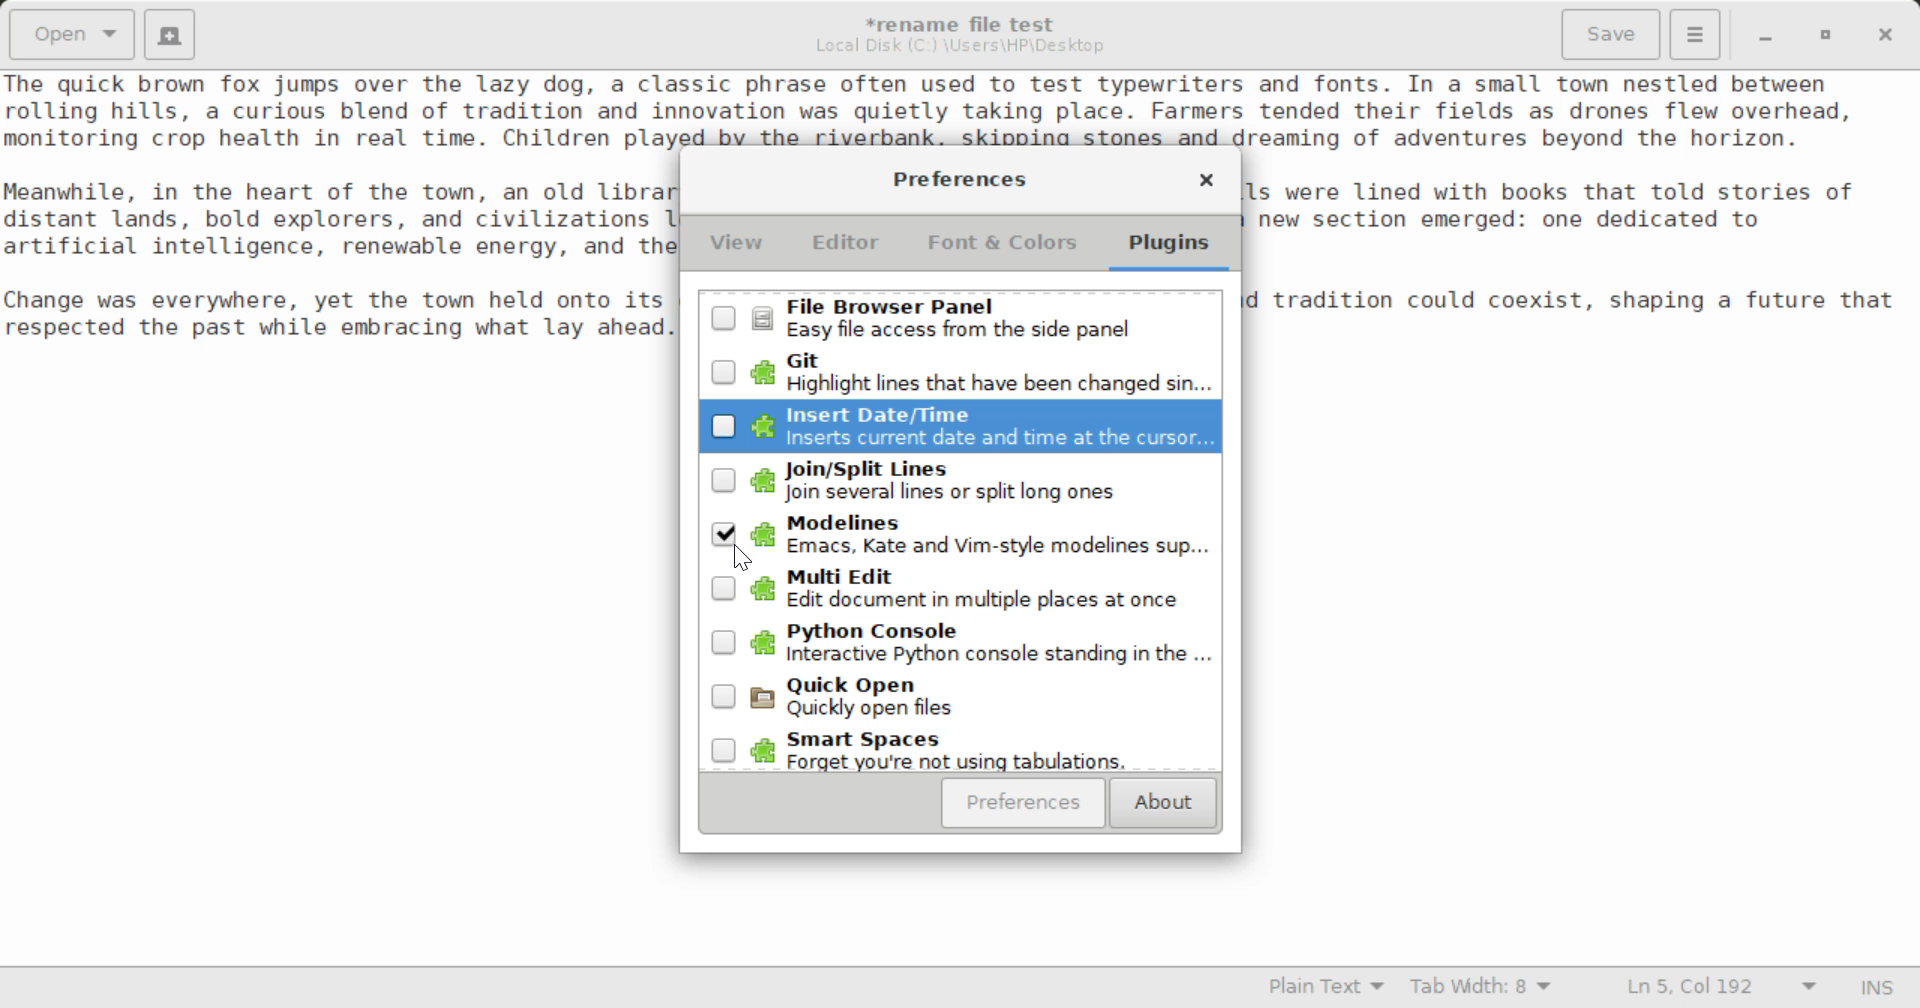 Image resolution: width=1920 pixels, height=1008 pixels. I want to click on File Location, so click(960, 46).